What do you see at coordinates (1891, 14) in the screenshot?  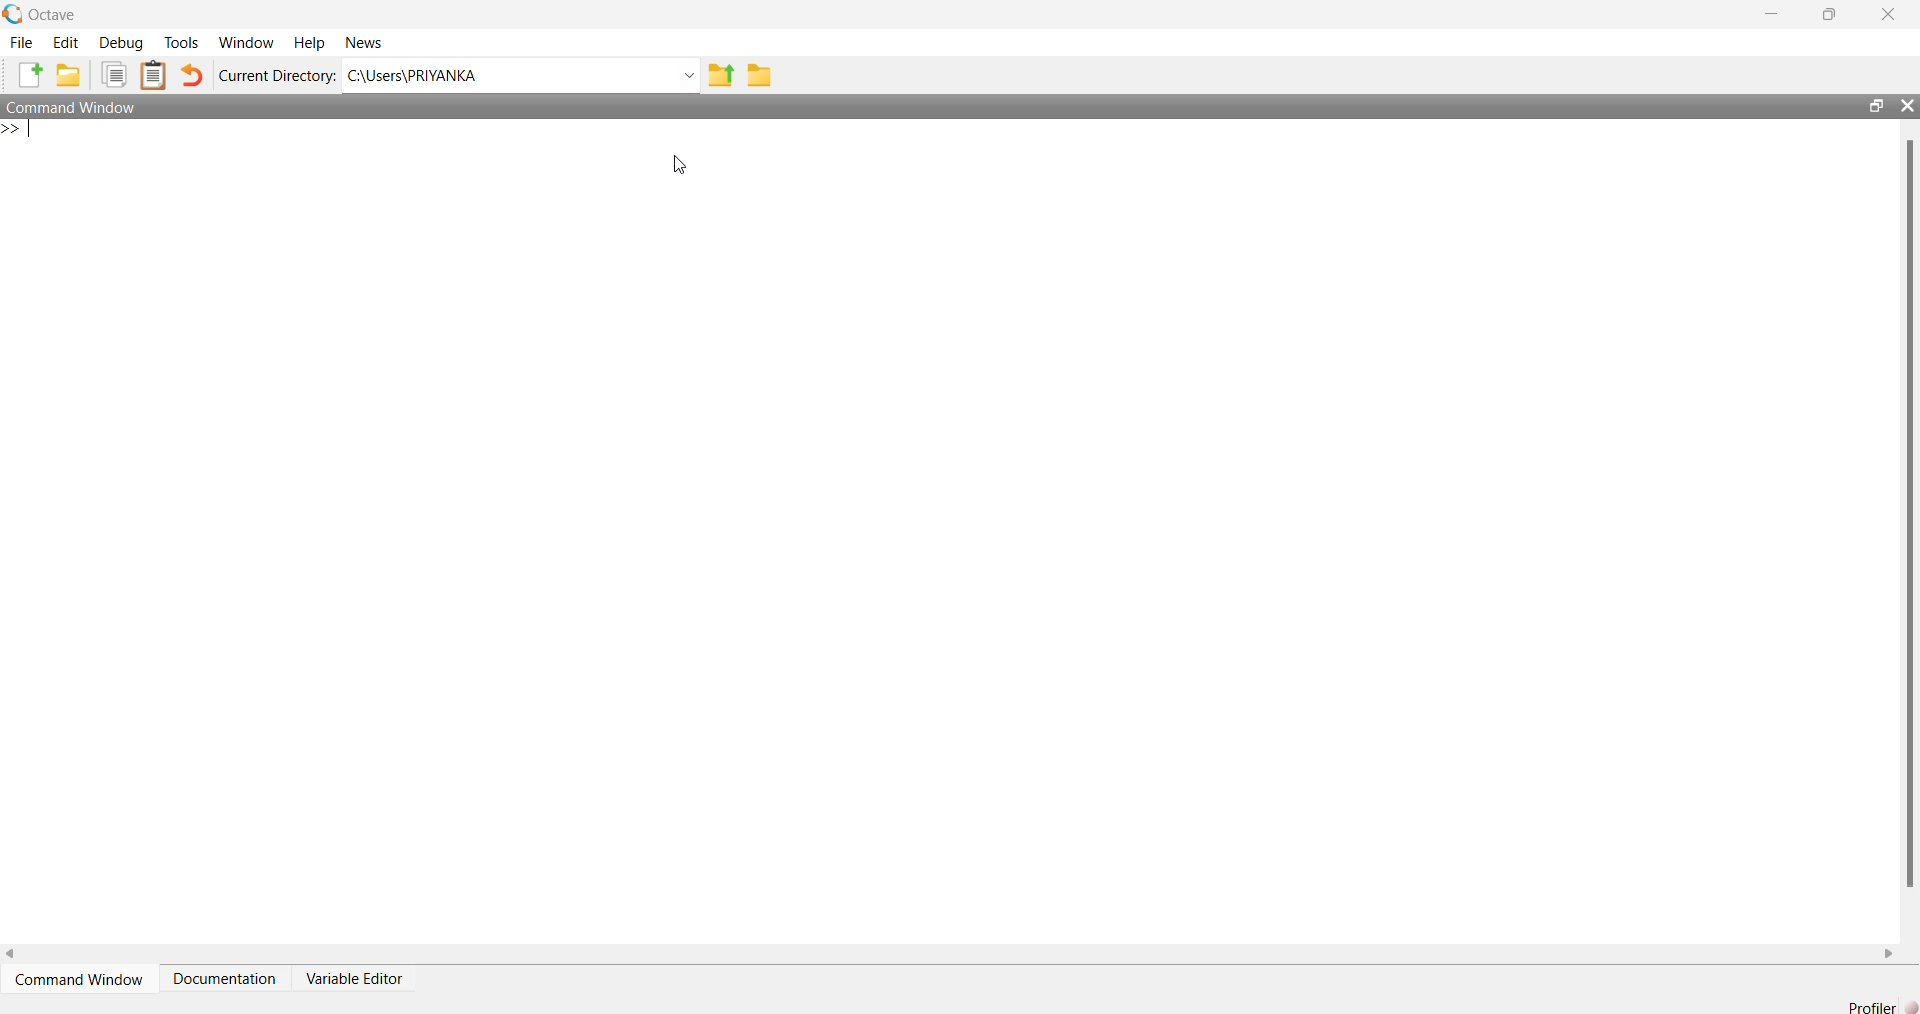 I see `close` at bounding box center [1891, 14].